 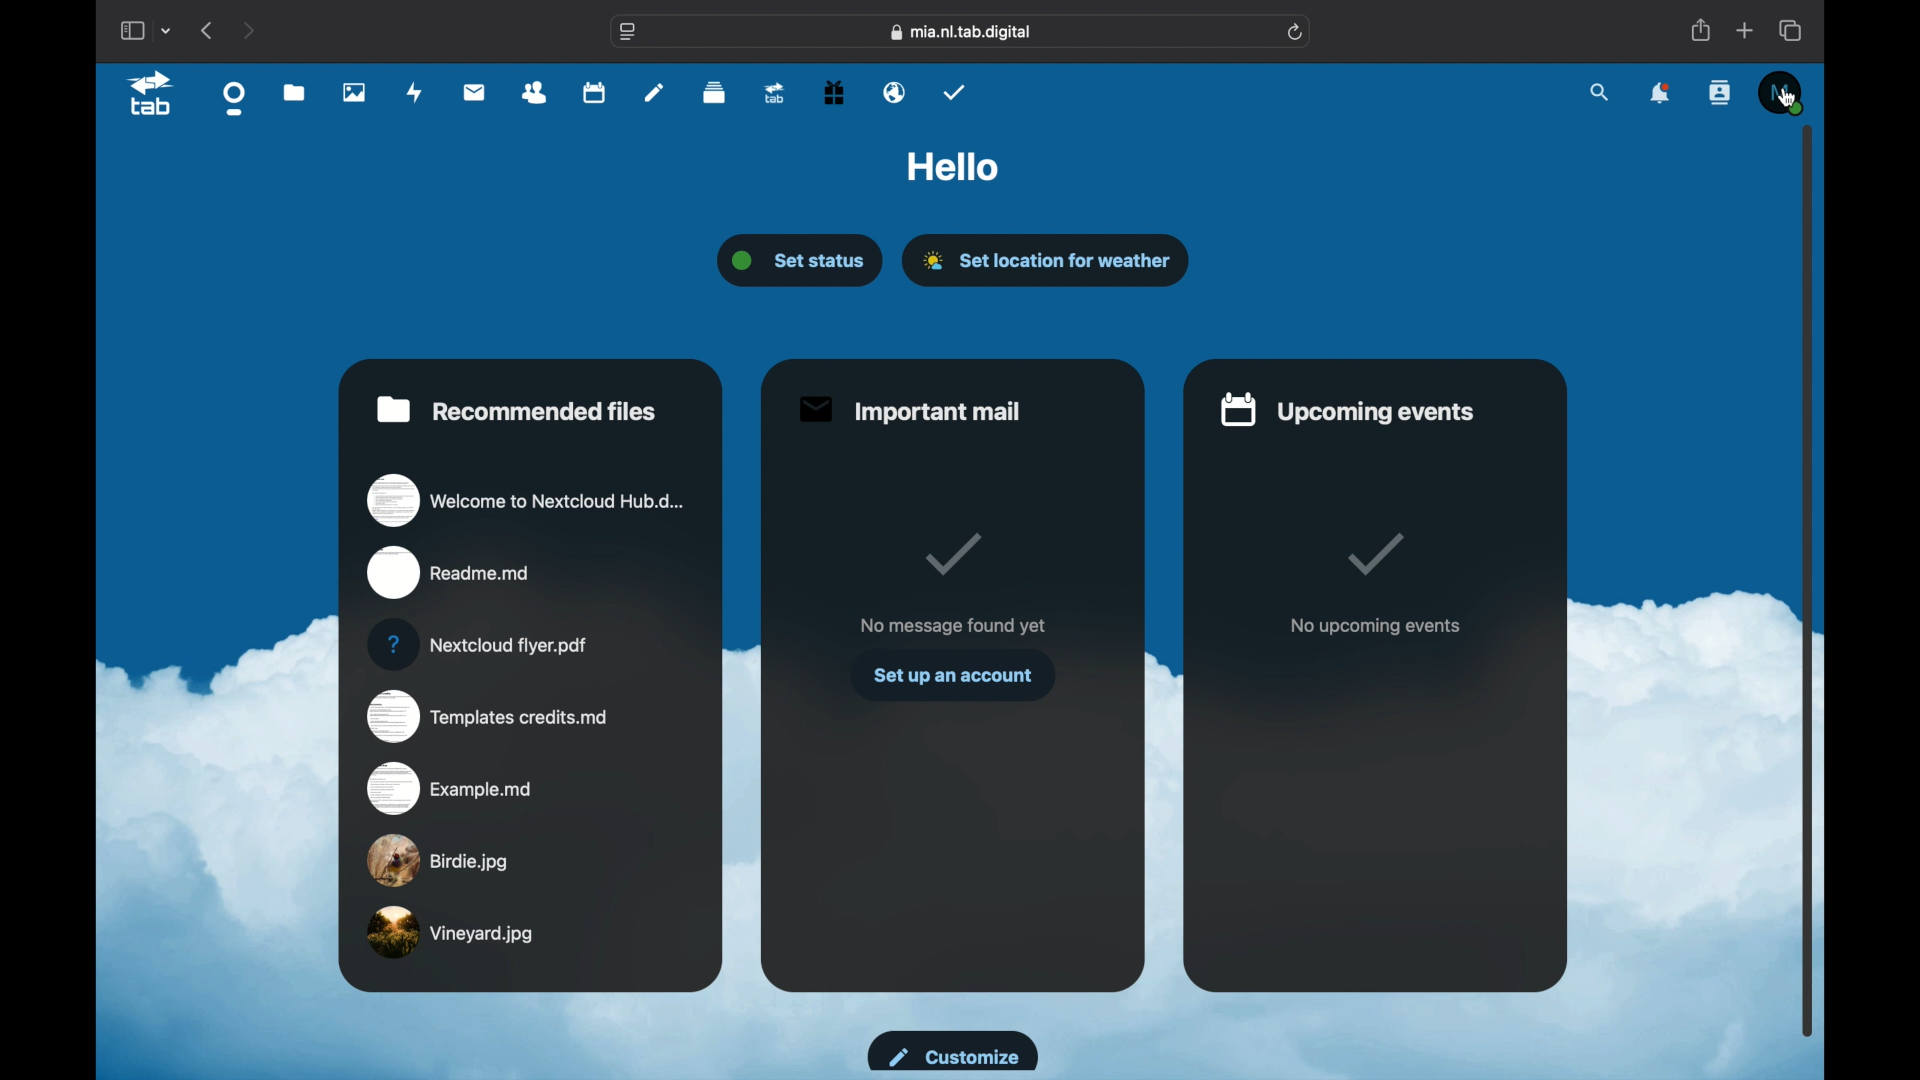 I want to click on contacts, so click(x=535, y=92).